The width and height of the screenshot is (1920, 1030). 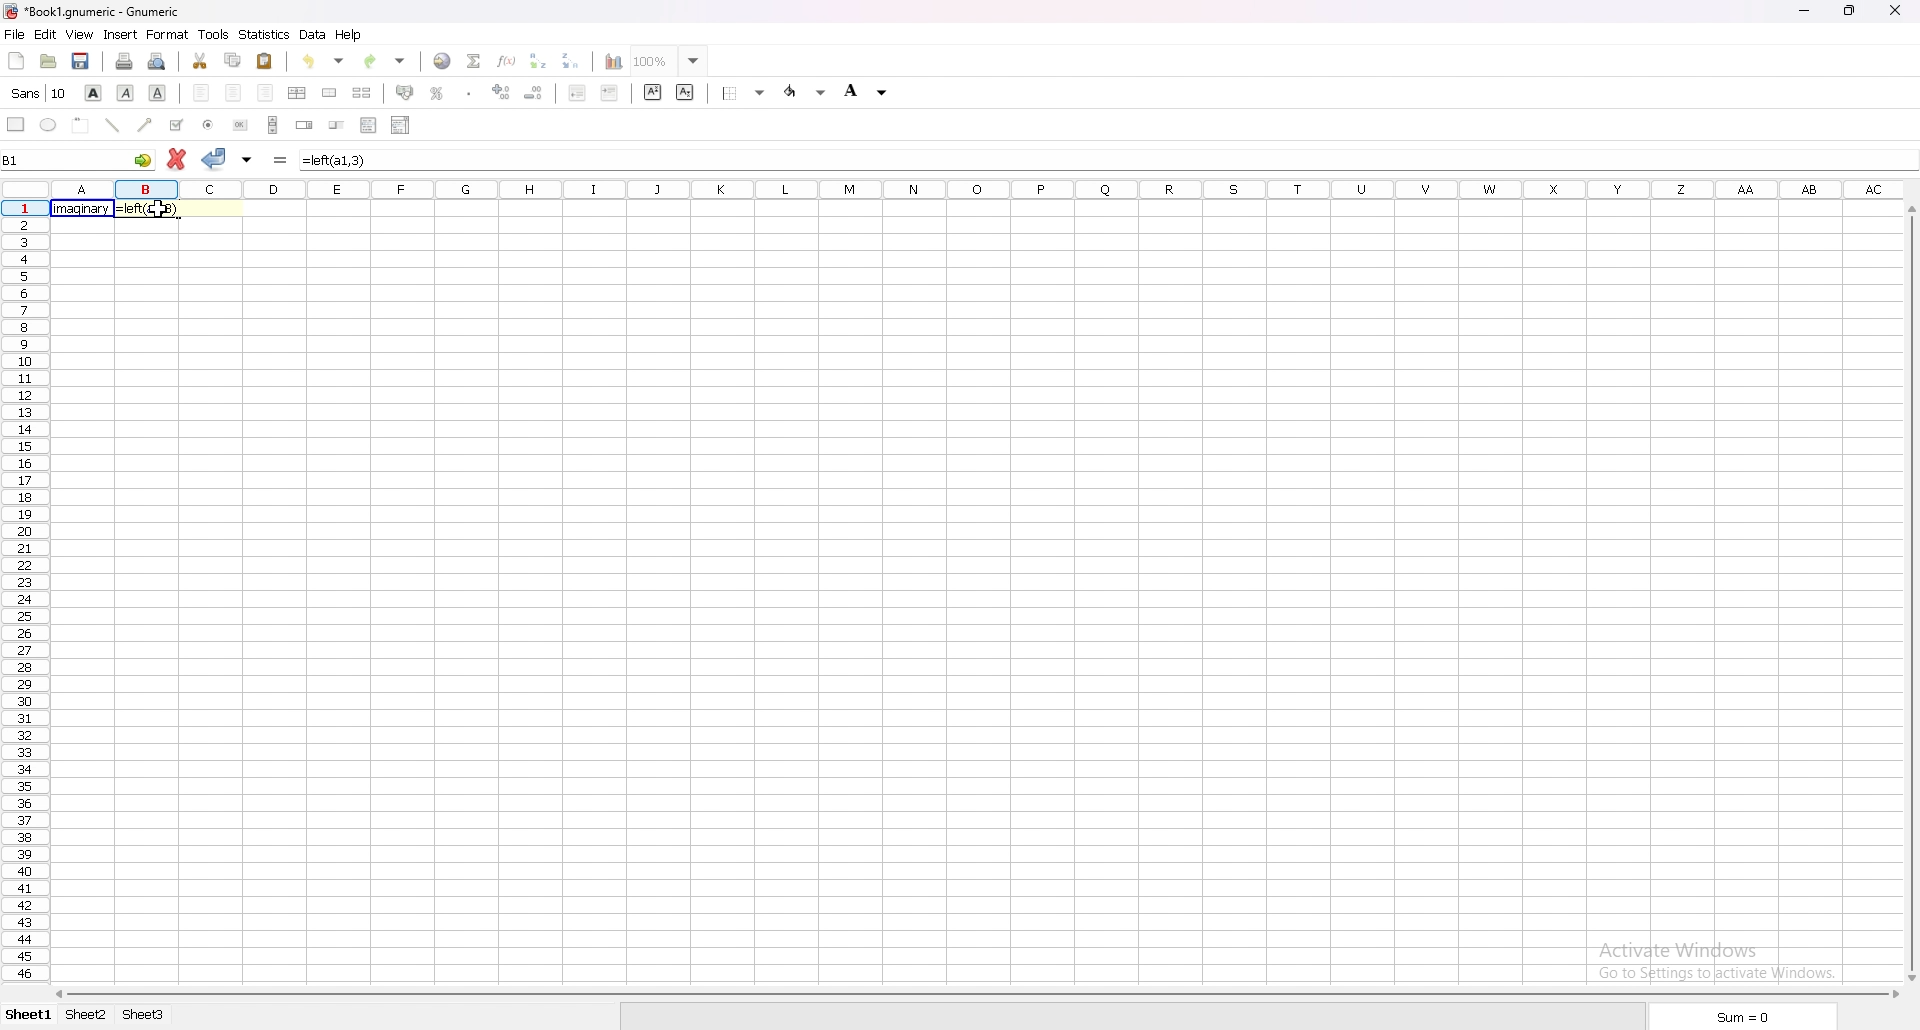 What do you see at coordinates (385, 61) in the screenshot?
I see `redo` at bounding box center [385, 61].